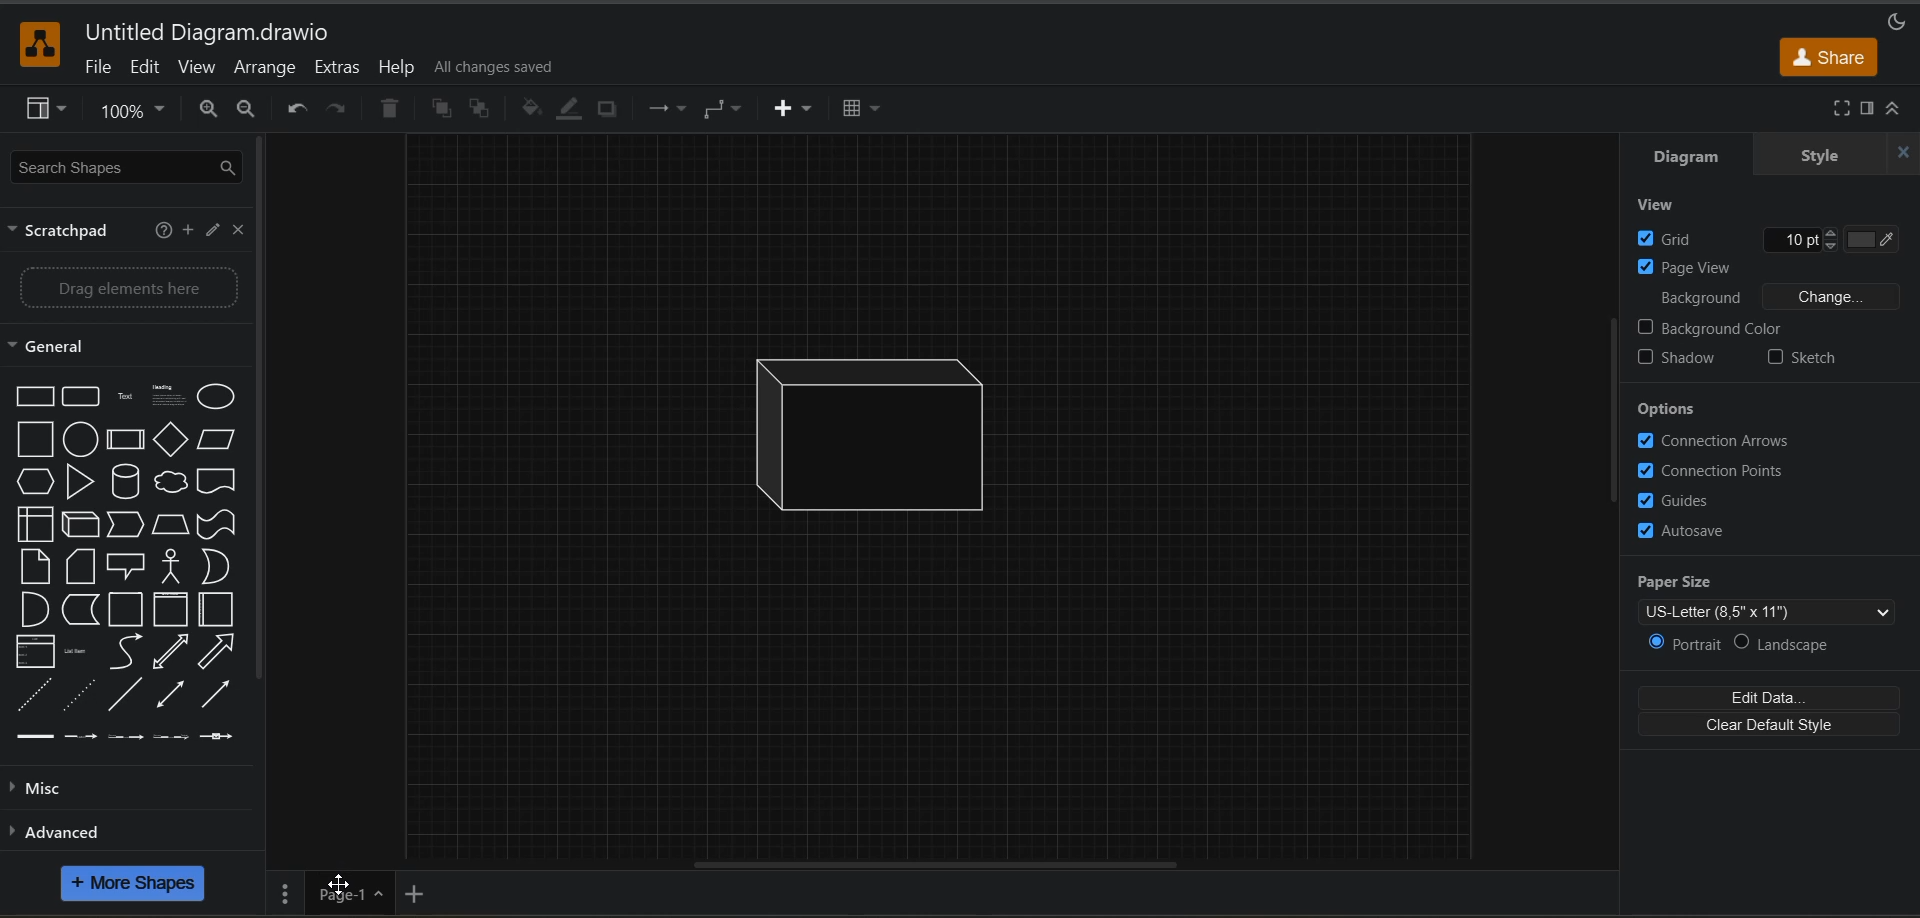 The height and width of the screenshot is (918, 1920). What do you see at coordinates (1719, 441) in the screenshot?
I see `connection arrows` at bounding box center [1719, 441].